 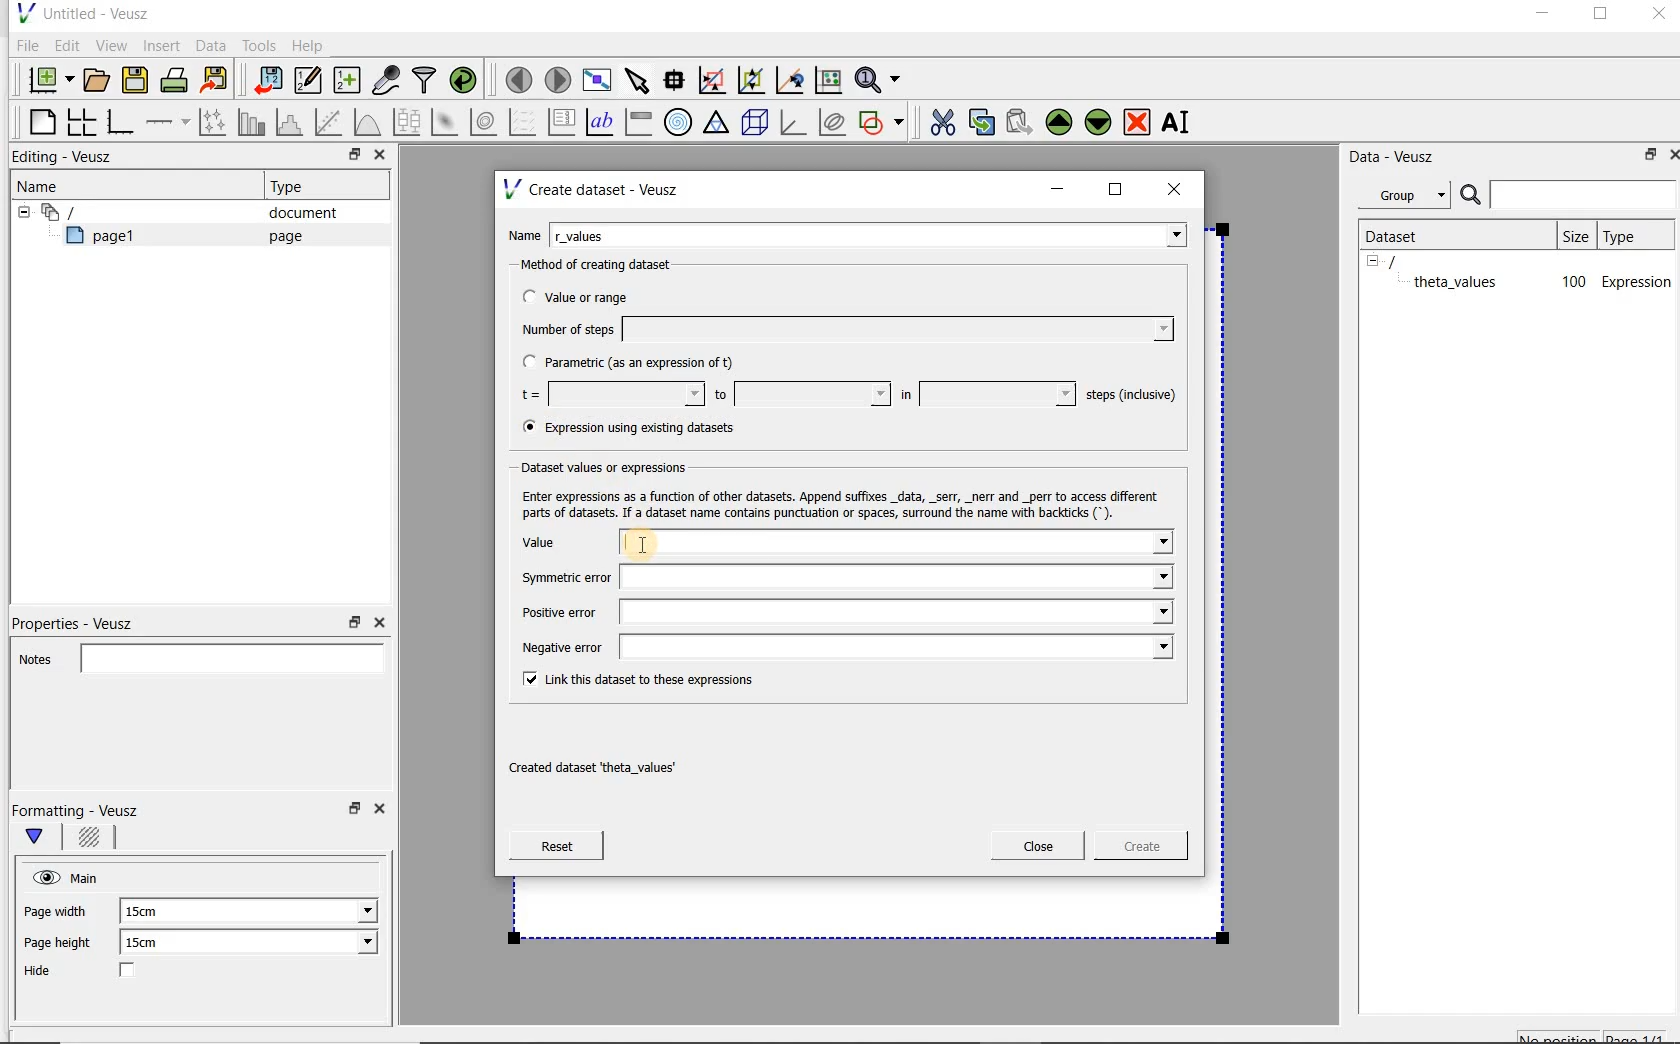 I want to click on open a document, so click(x=99, y=78).